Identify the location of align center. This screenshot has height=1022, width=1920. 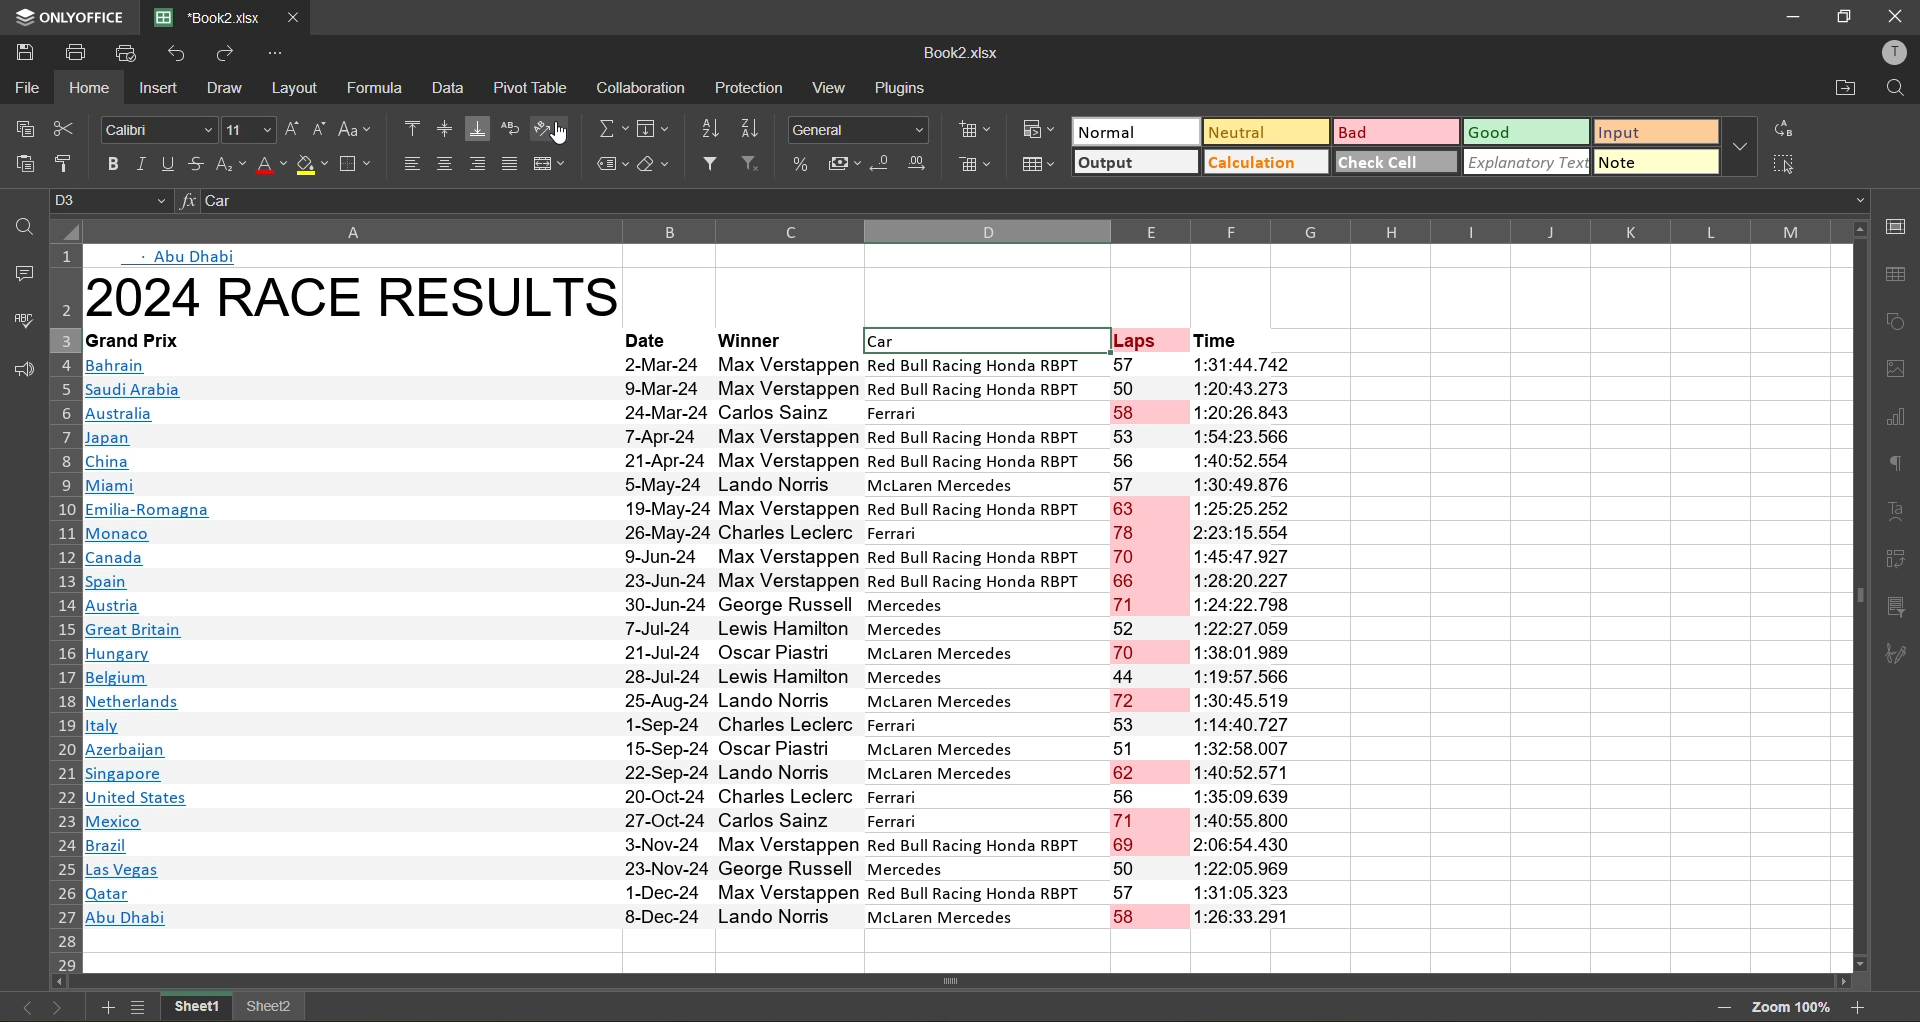
(443, 162).